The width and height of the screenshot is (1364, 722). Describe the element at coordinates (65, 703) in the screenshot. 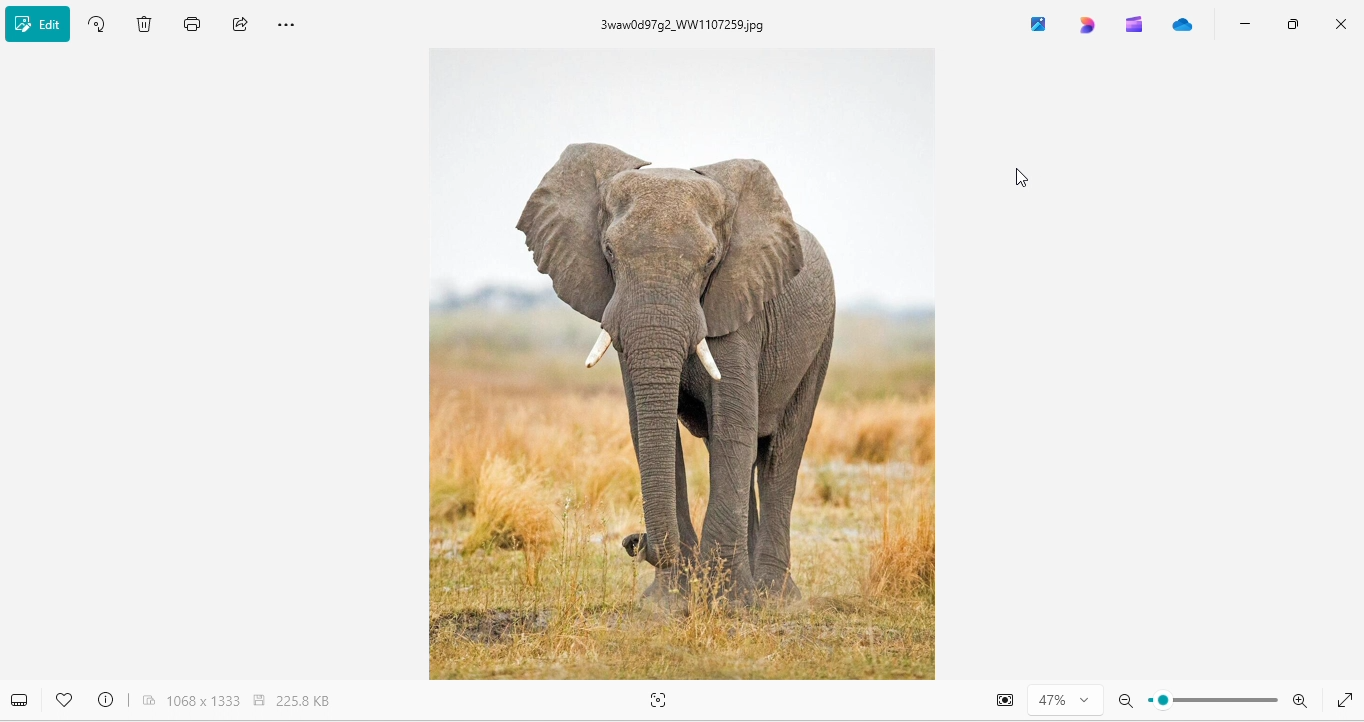

I see `add to favourite` at that location.